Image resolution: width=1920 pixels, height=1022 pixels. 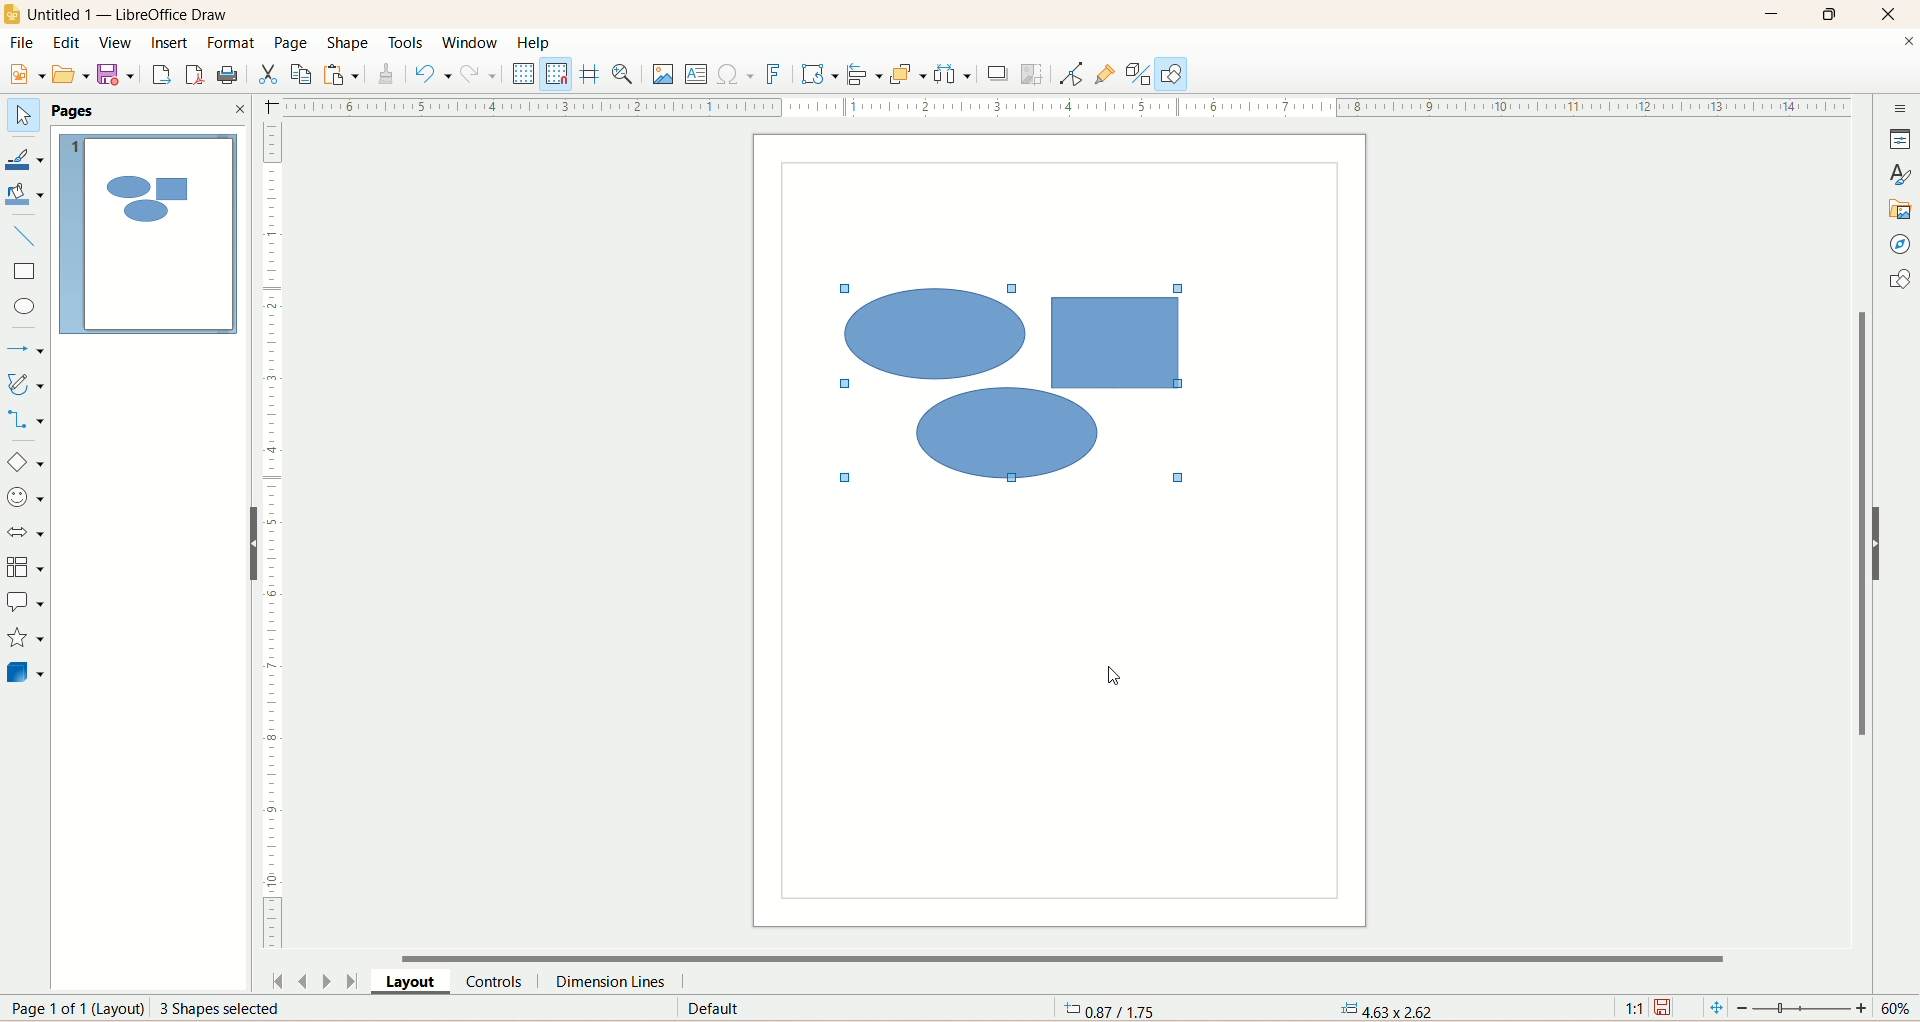 I want to click on draw function, so click(x=1171, y=74).